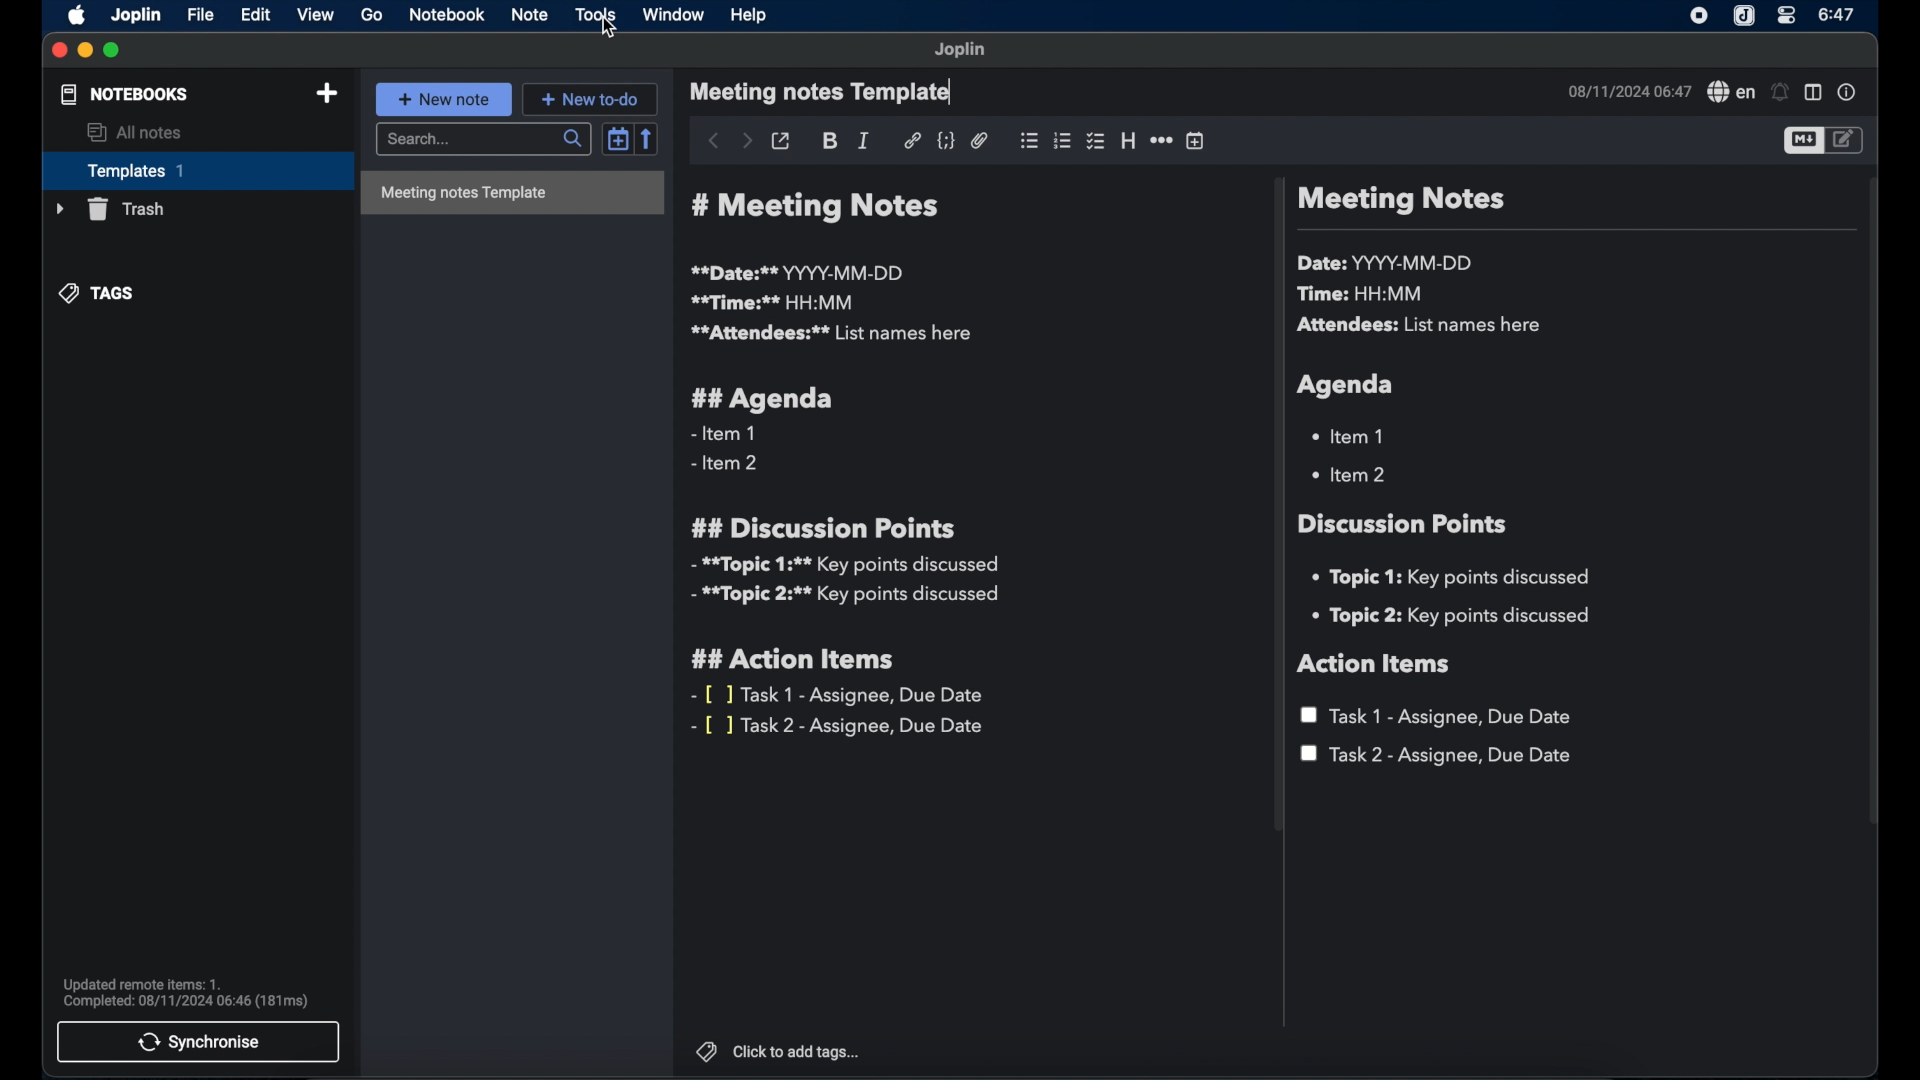 The width and height of the screenshot is (1920, 1080). Describe the element at coordinates (841, 727) in the screenshot. I see `- [ ] task 2 - assignee, due date` at that location.